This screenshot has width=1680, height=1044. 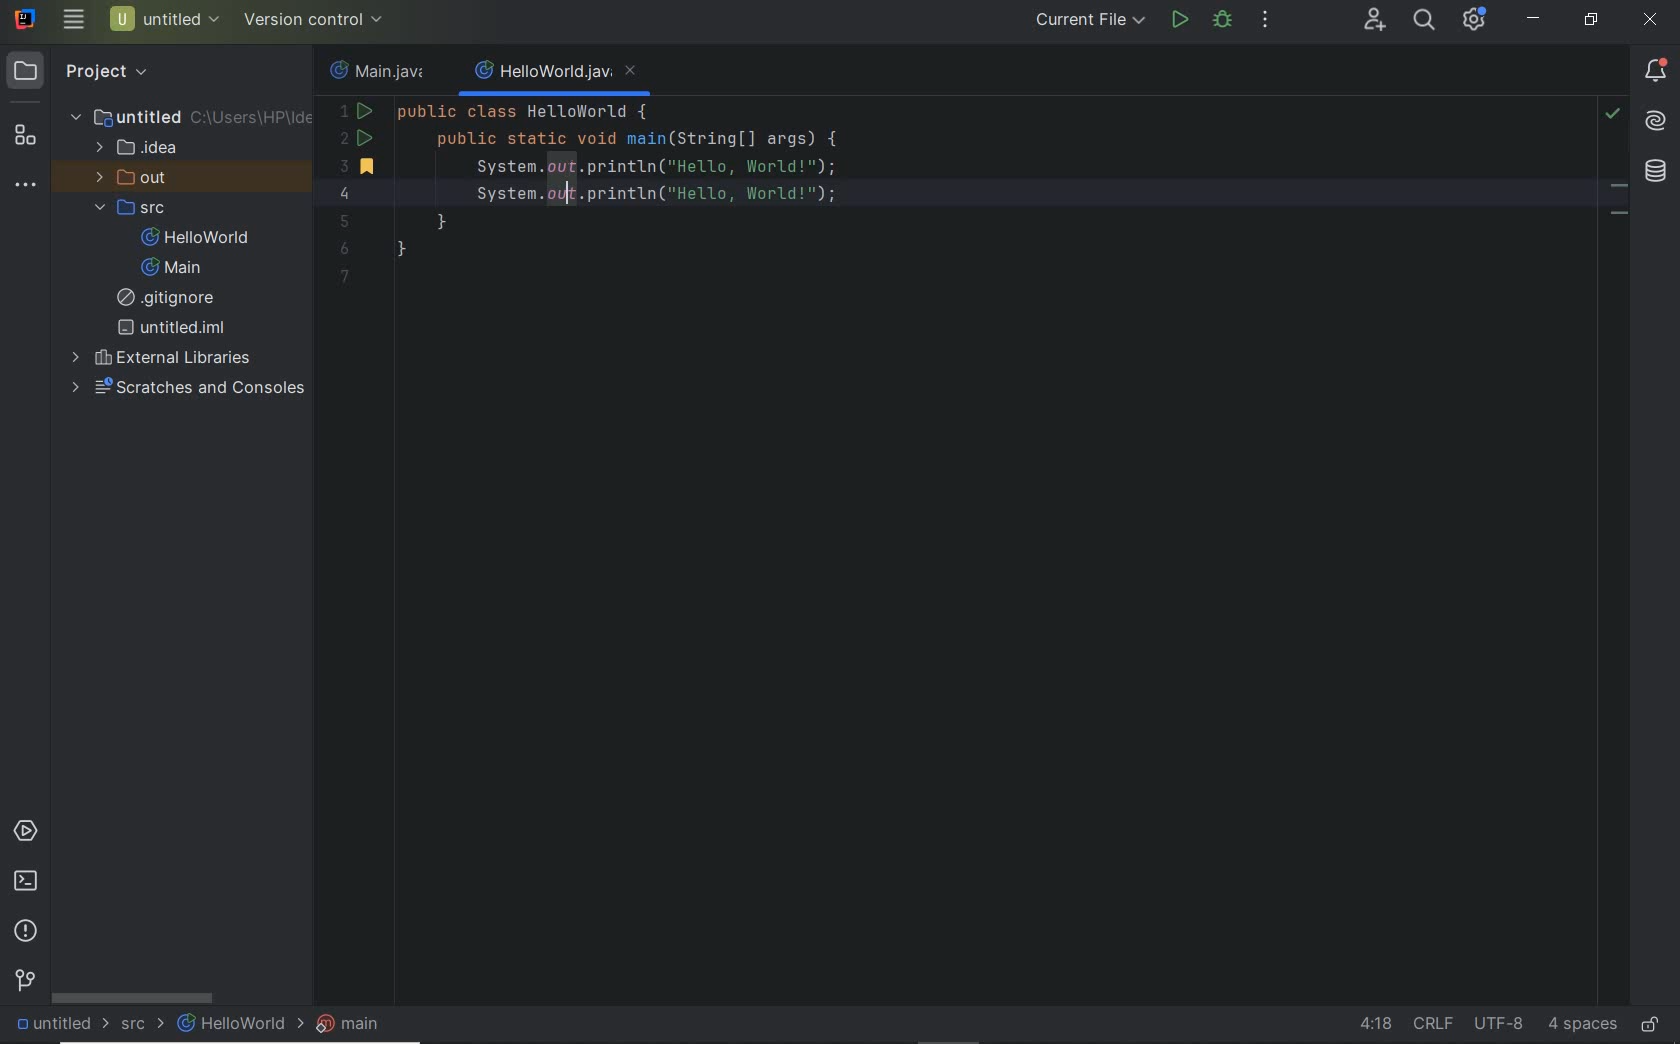 I want to click on untitled, so click(x=165, y=19).